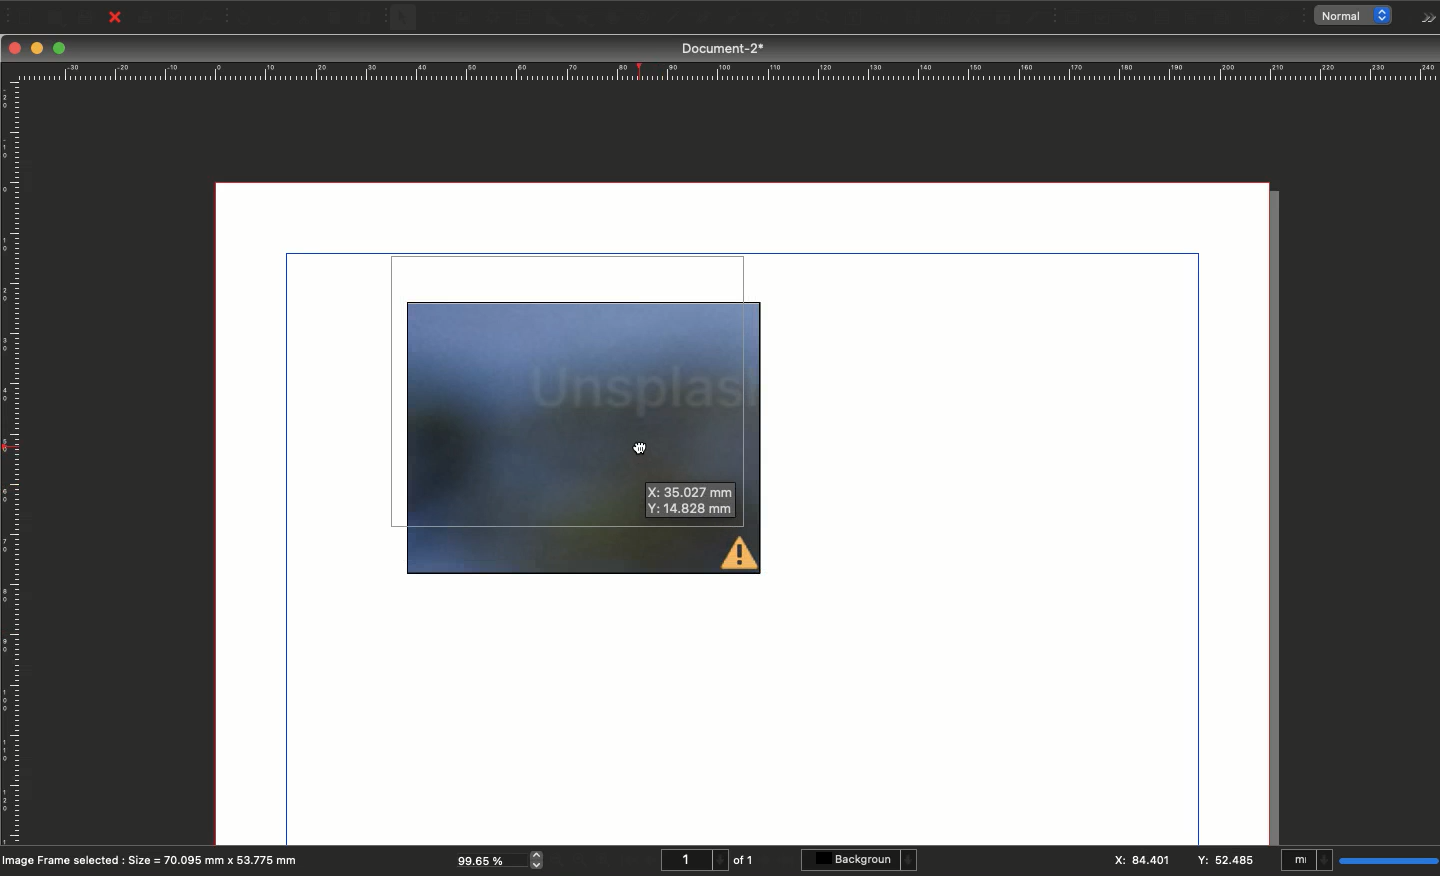  What do you see at coordinates (862, 860) in the screenshot?
I see `Background` at bounding box center [862, 860].